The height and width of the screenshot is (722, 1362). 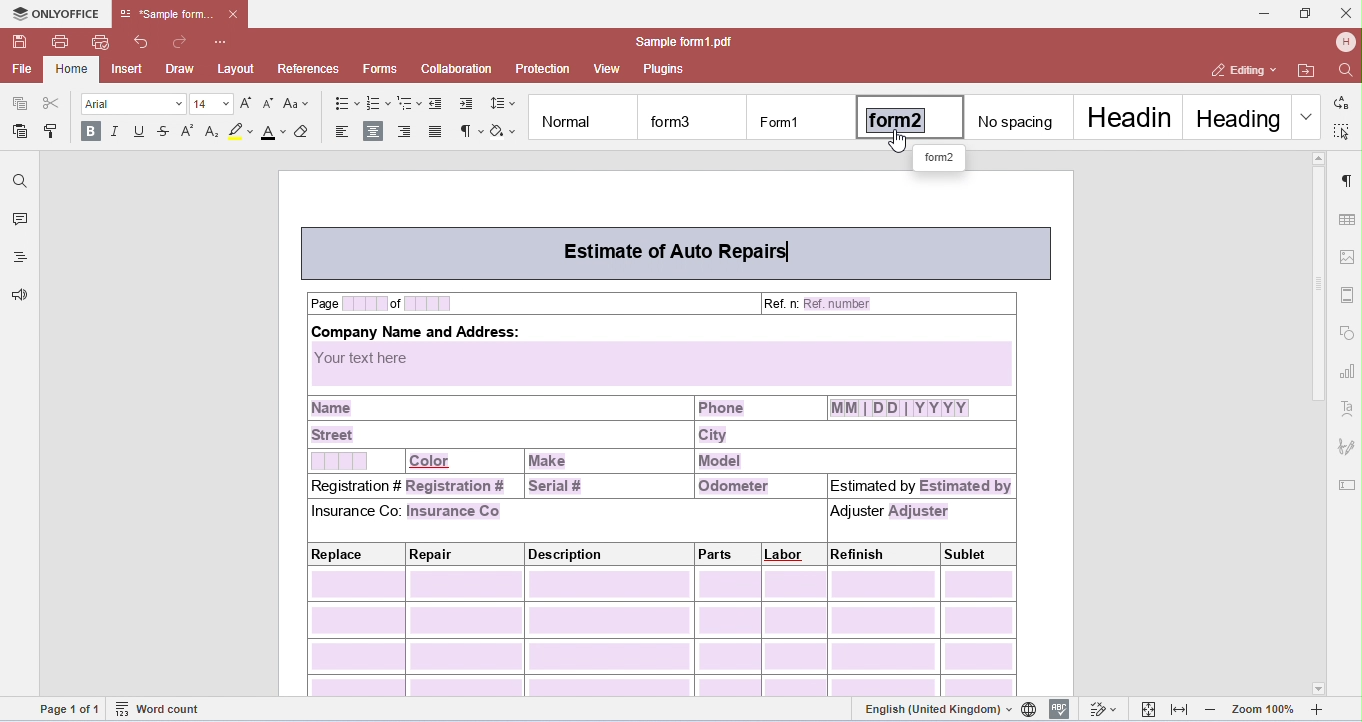 I want to click on font size, so click(x=214, y=103).